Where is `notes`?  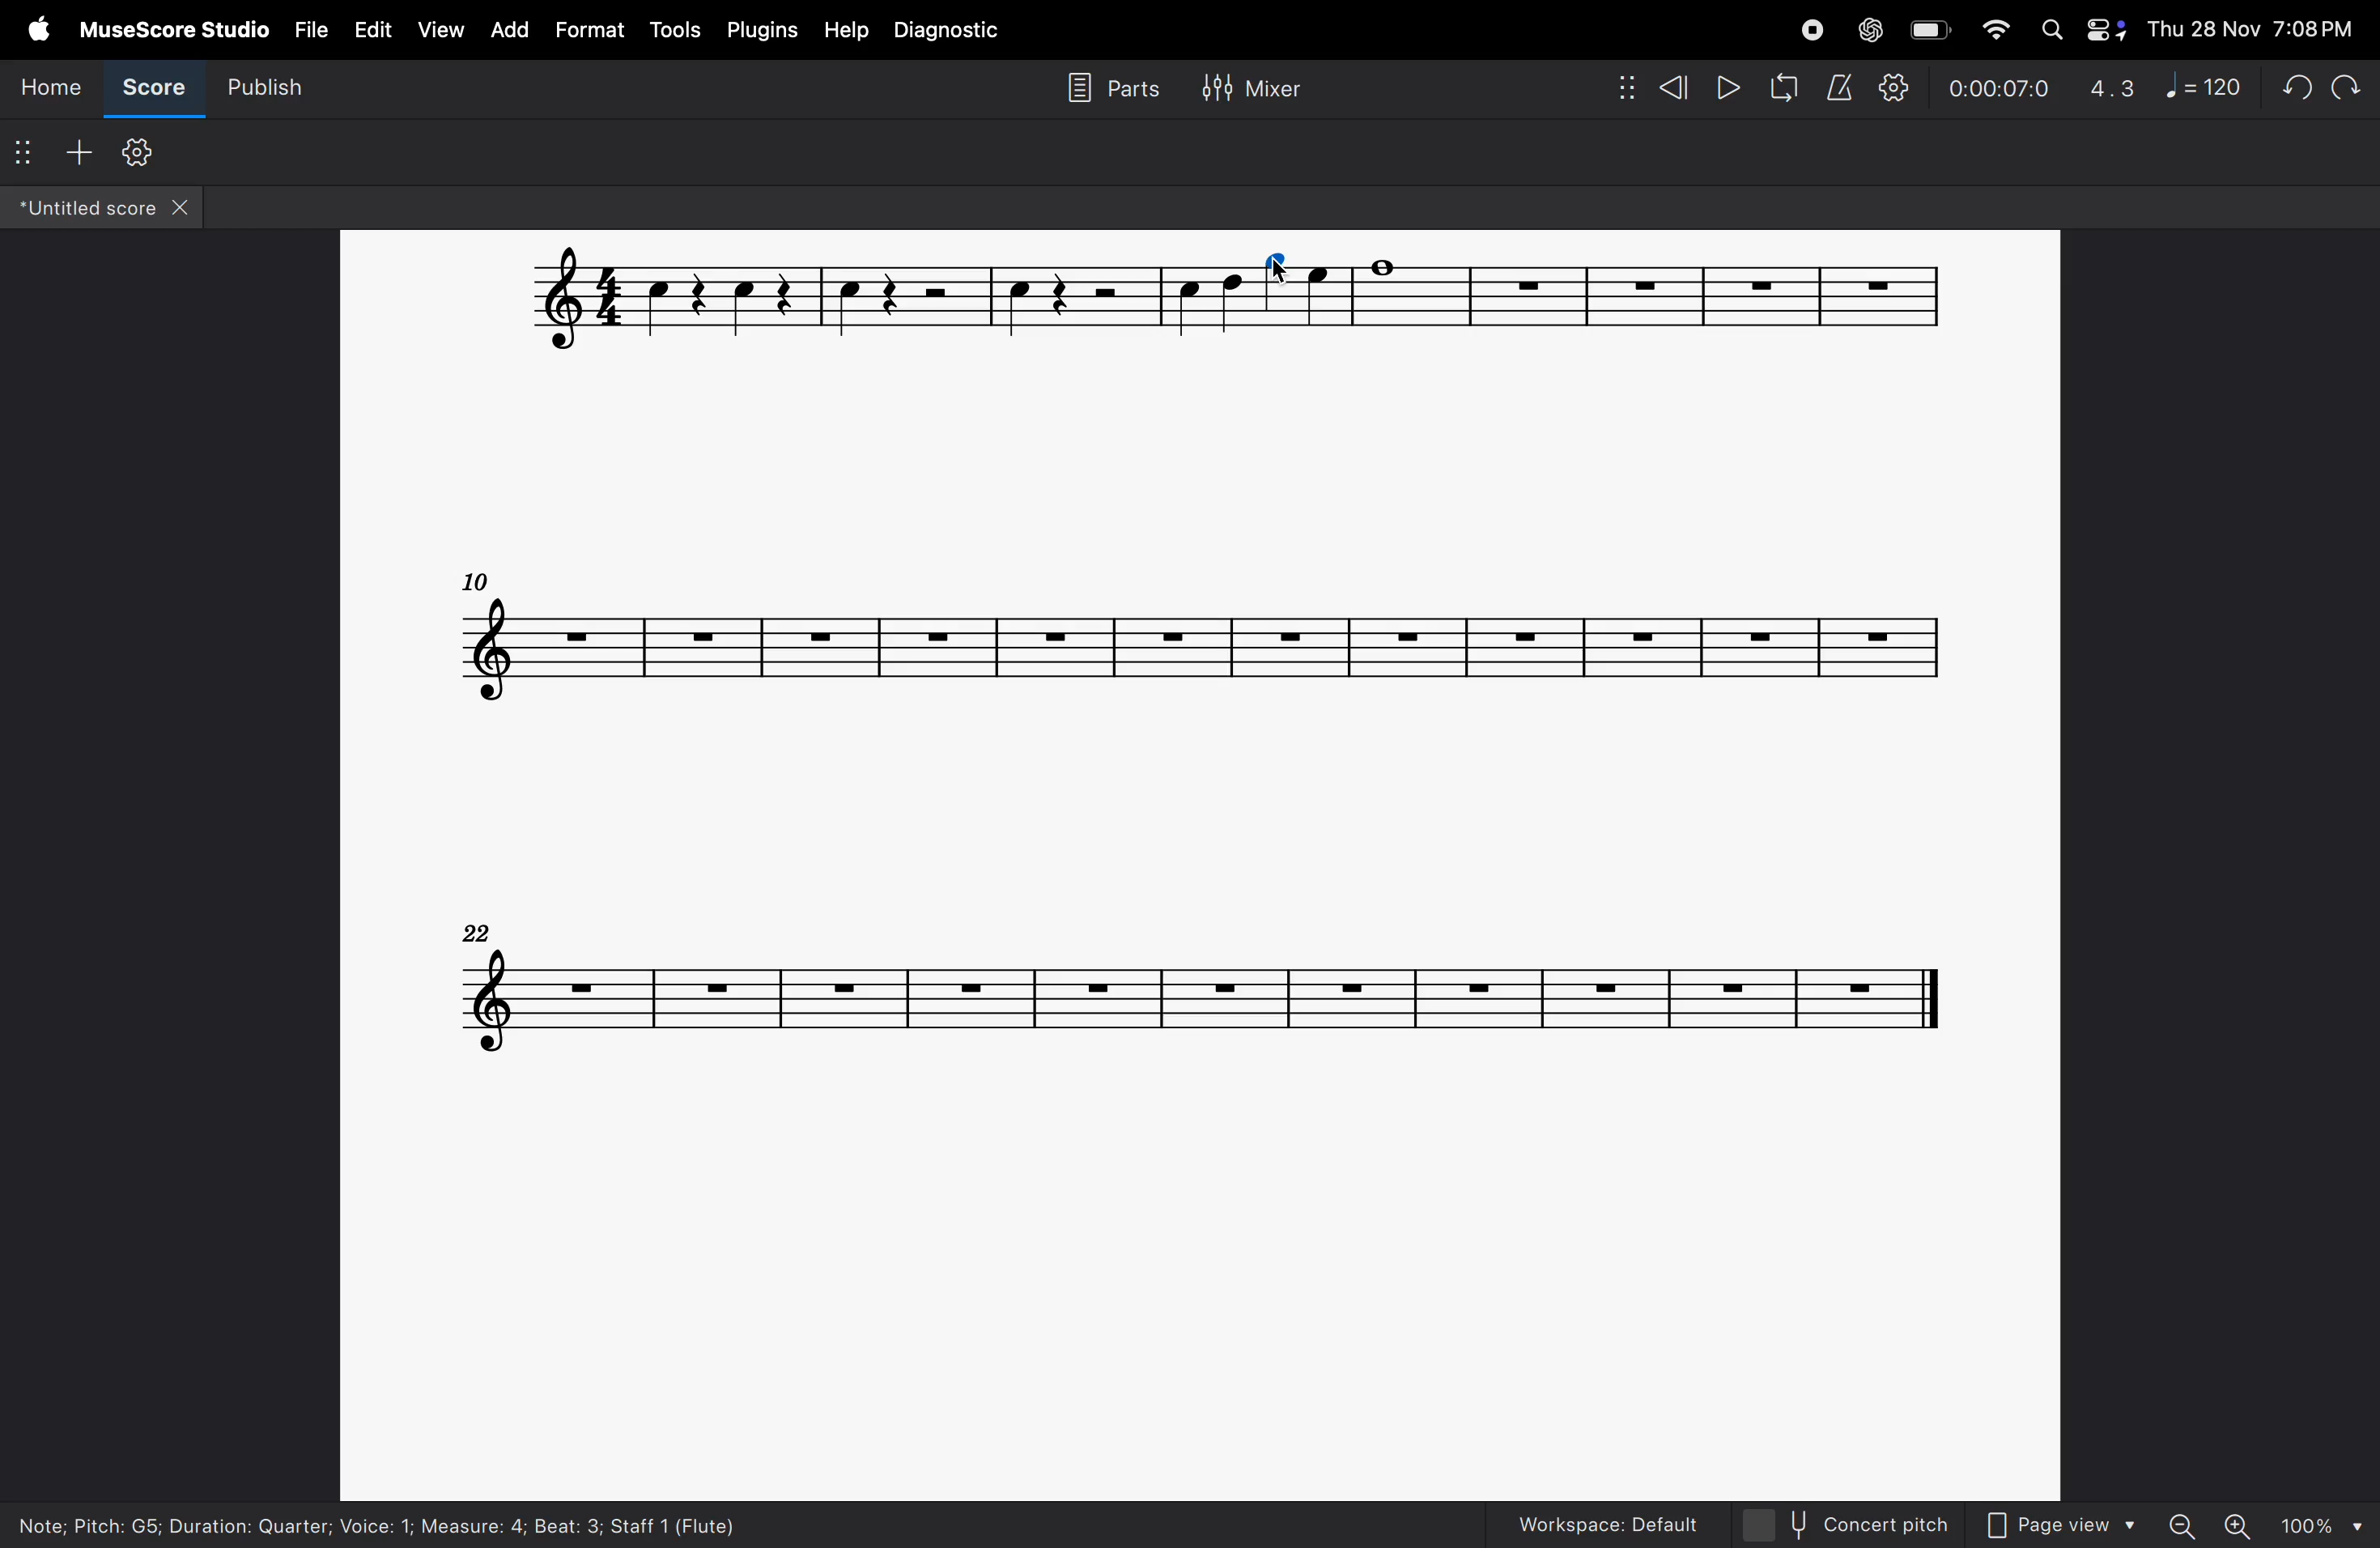 notes is located at coordinates (1205, 992).